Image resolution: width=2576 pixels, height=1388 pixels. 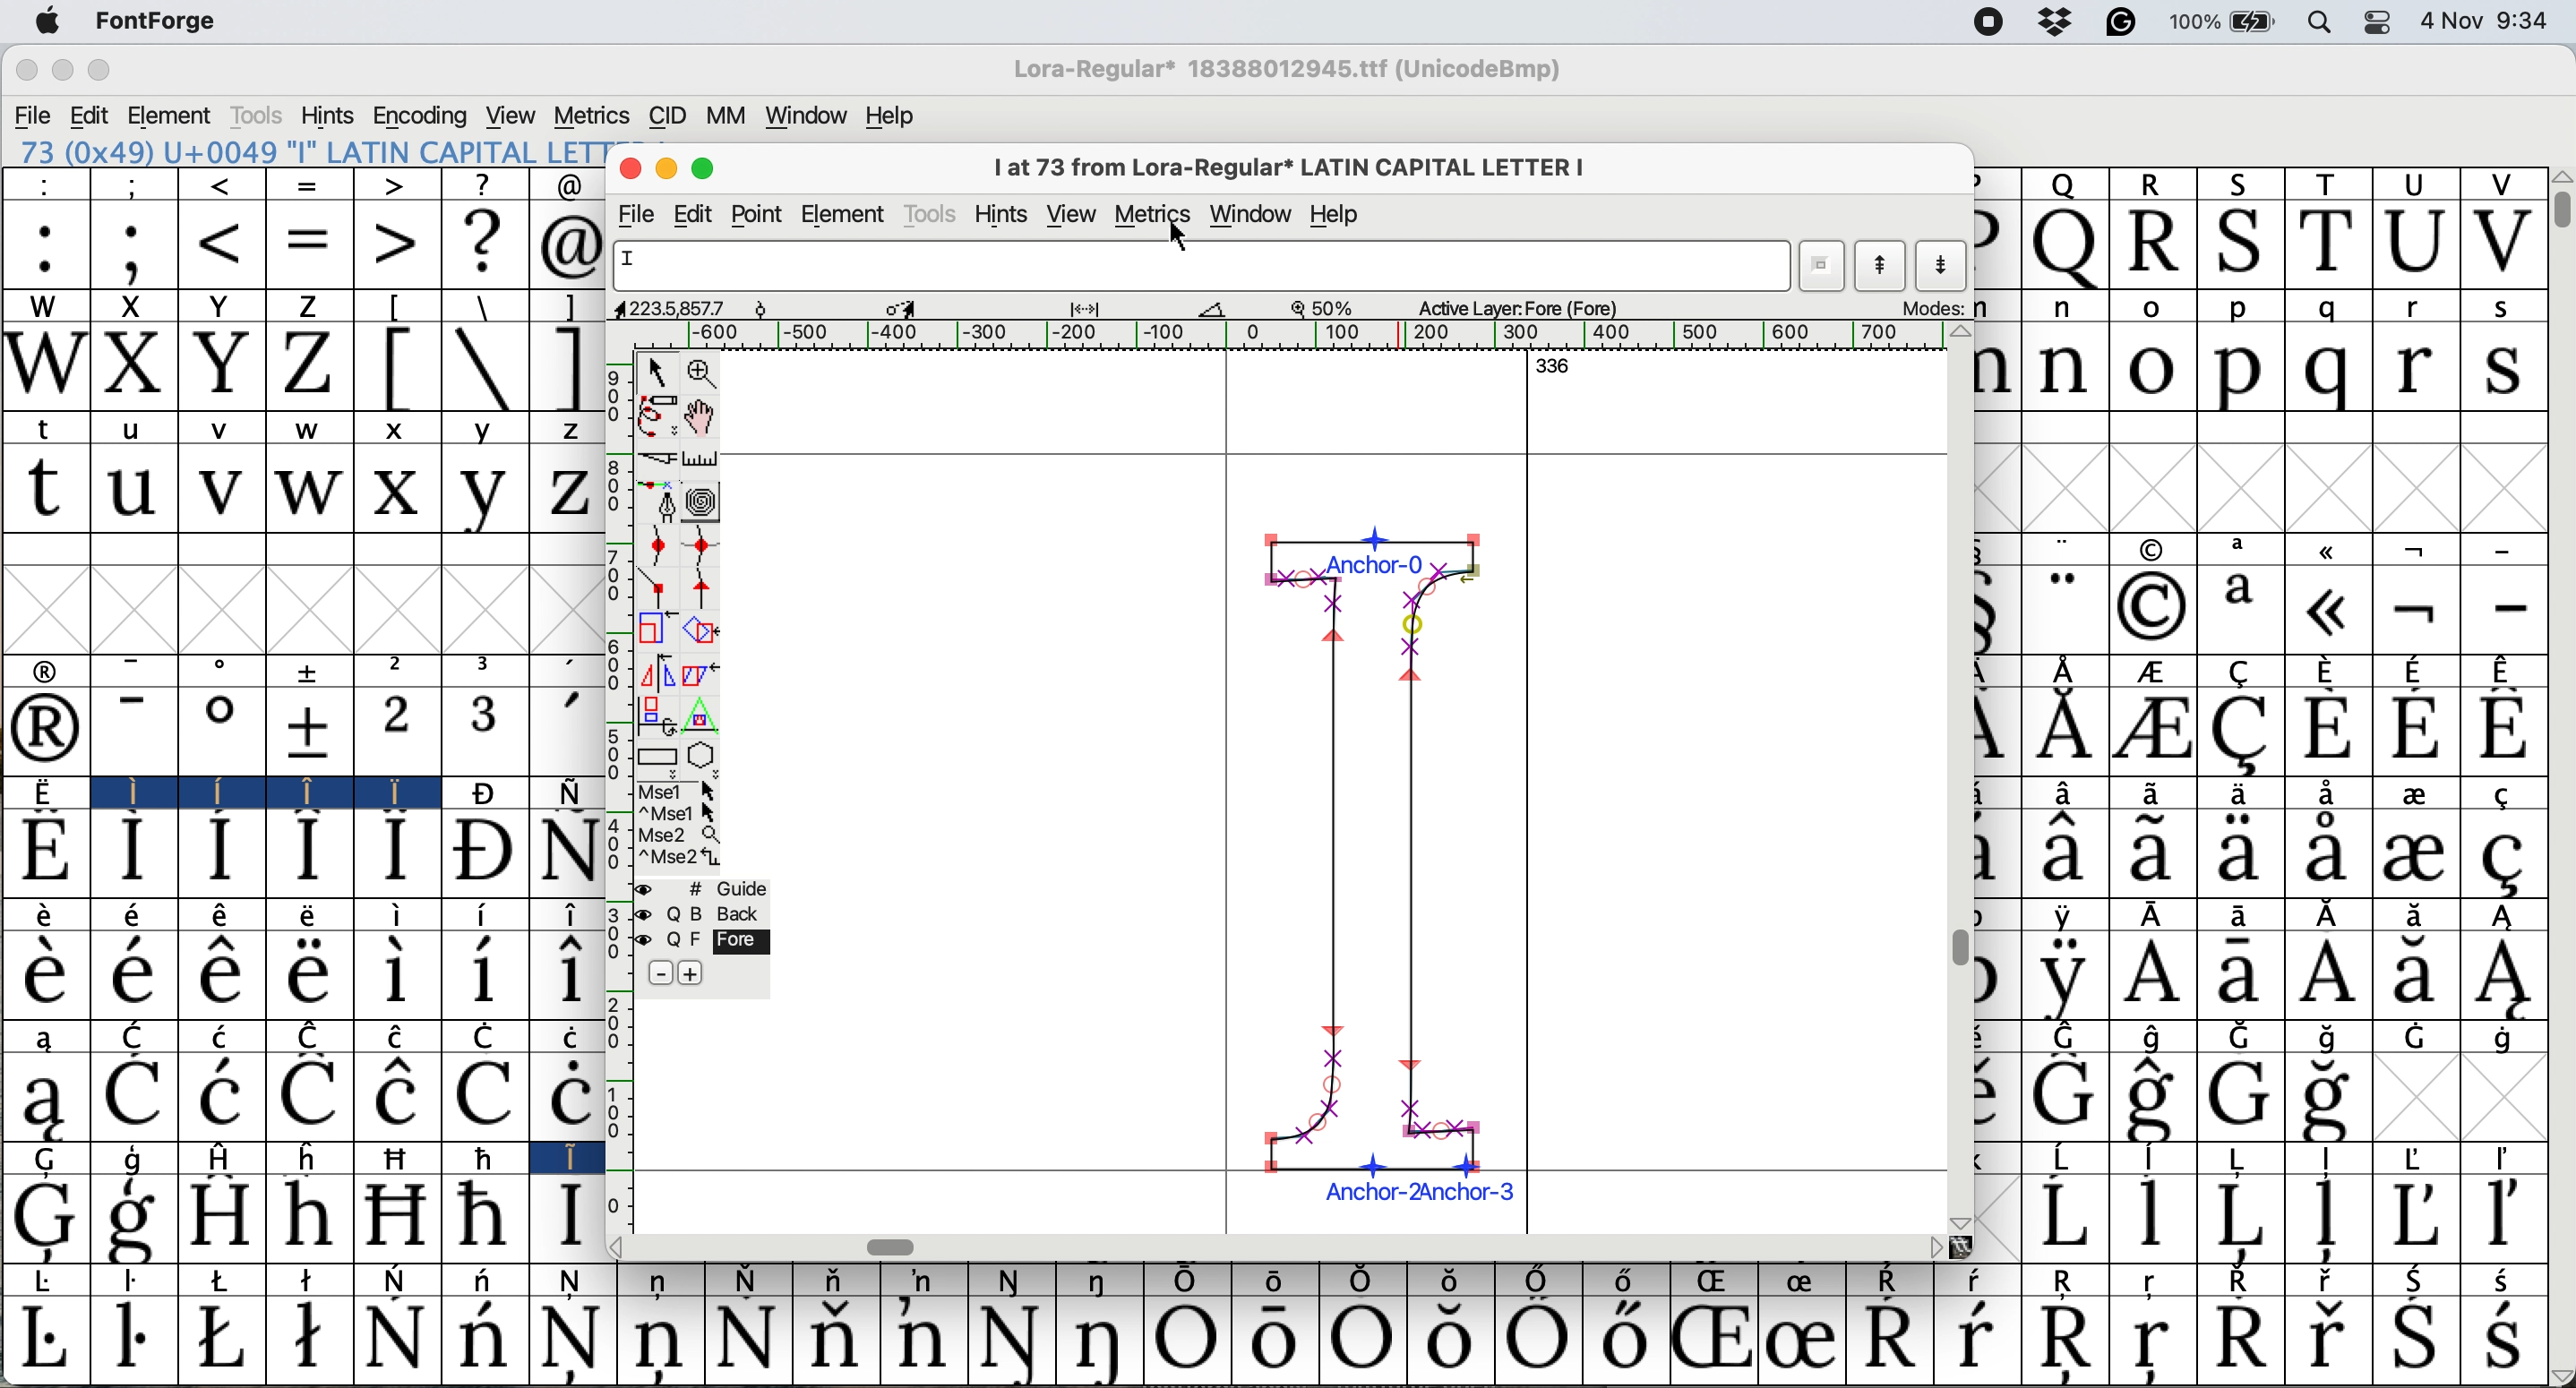 I want to click on Symbol, so click(x=221, y=1215).